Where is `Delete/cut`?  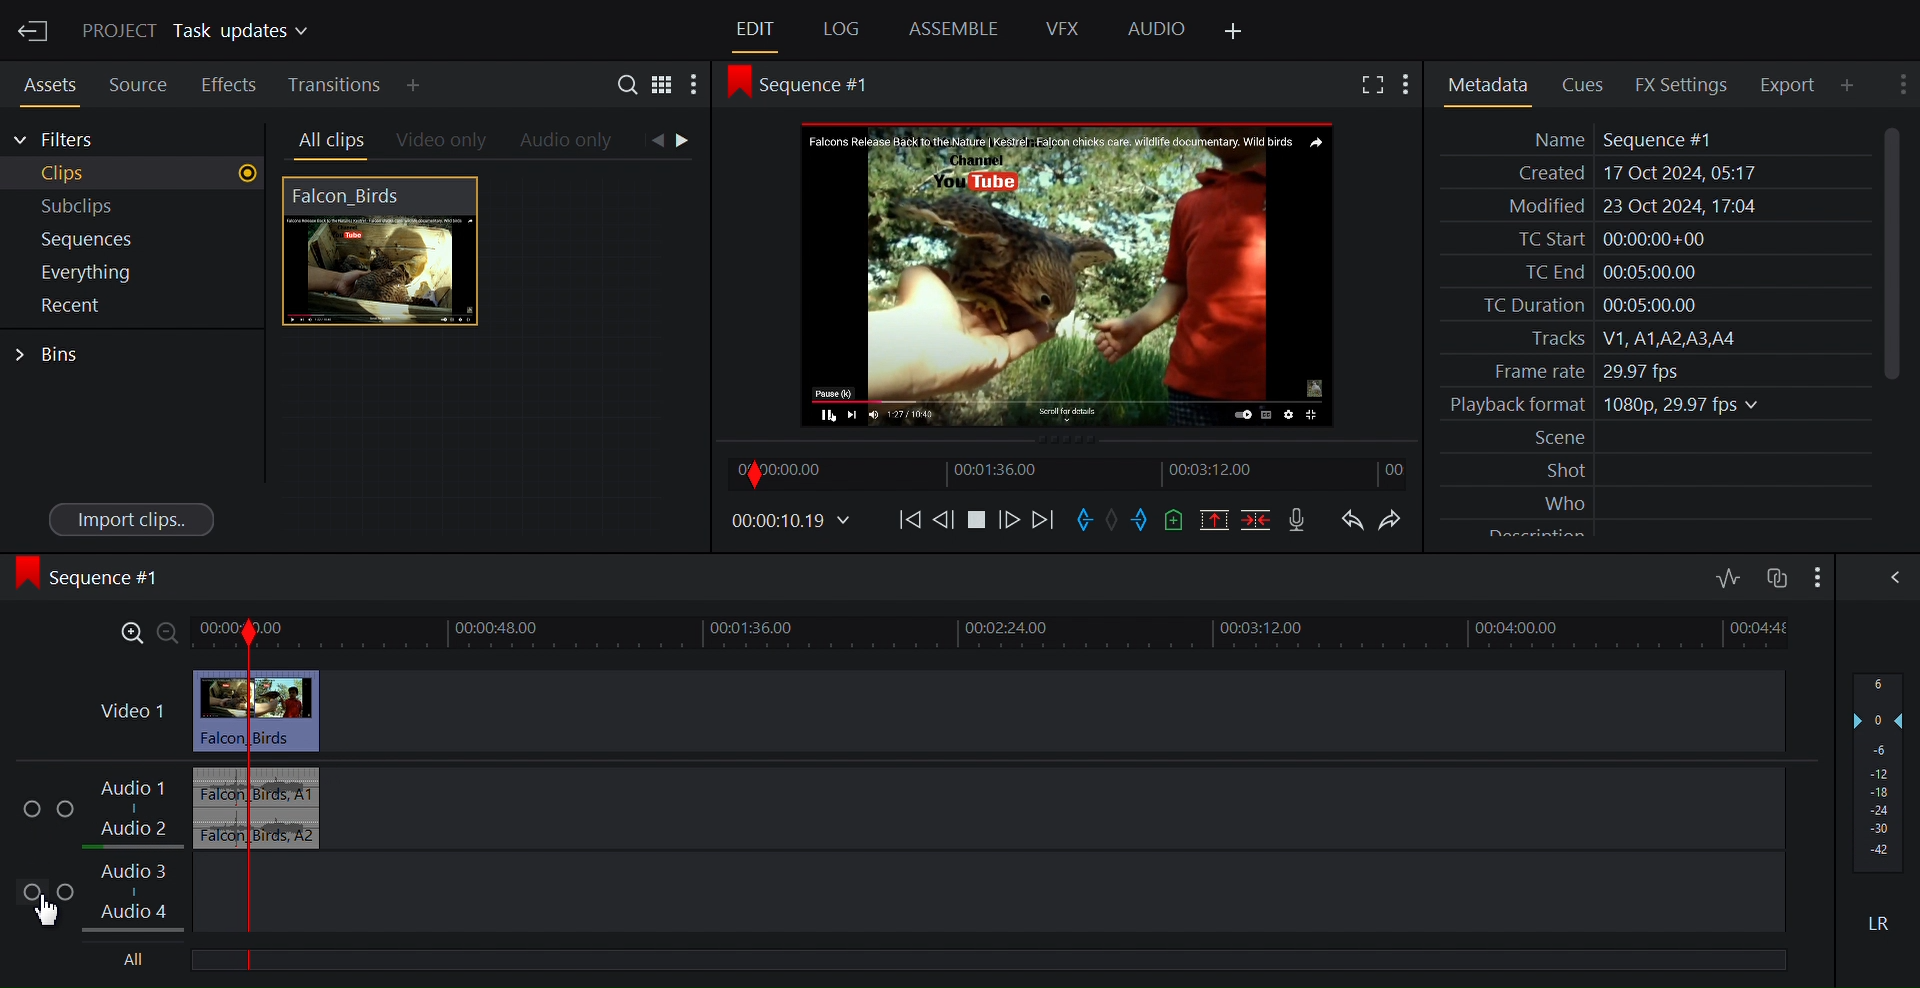
Delete/cut is located at coordinates (1259, 520).